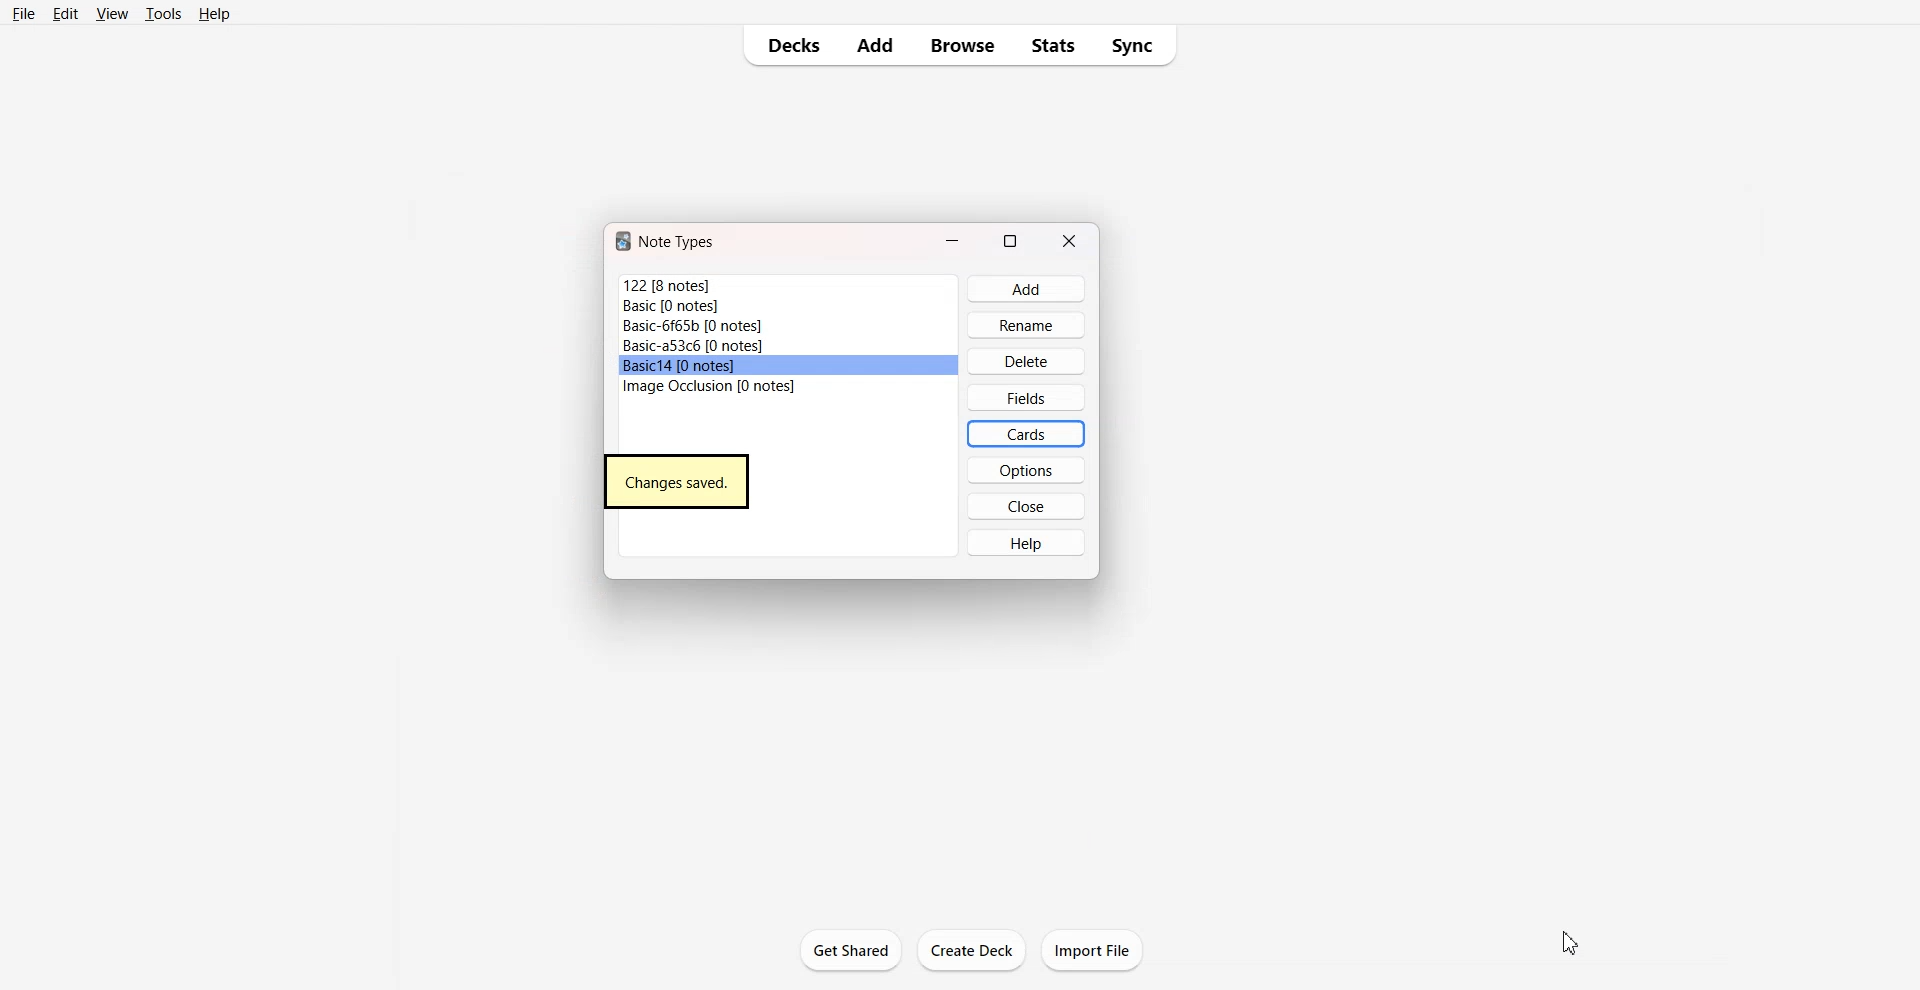 The image size is (1920, 990). I want to click on Help, so click(1024, 542).